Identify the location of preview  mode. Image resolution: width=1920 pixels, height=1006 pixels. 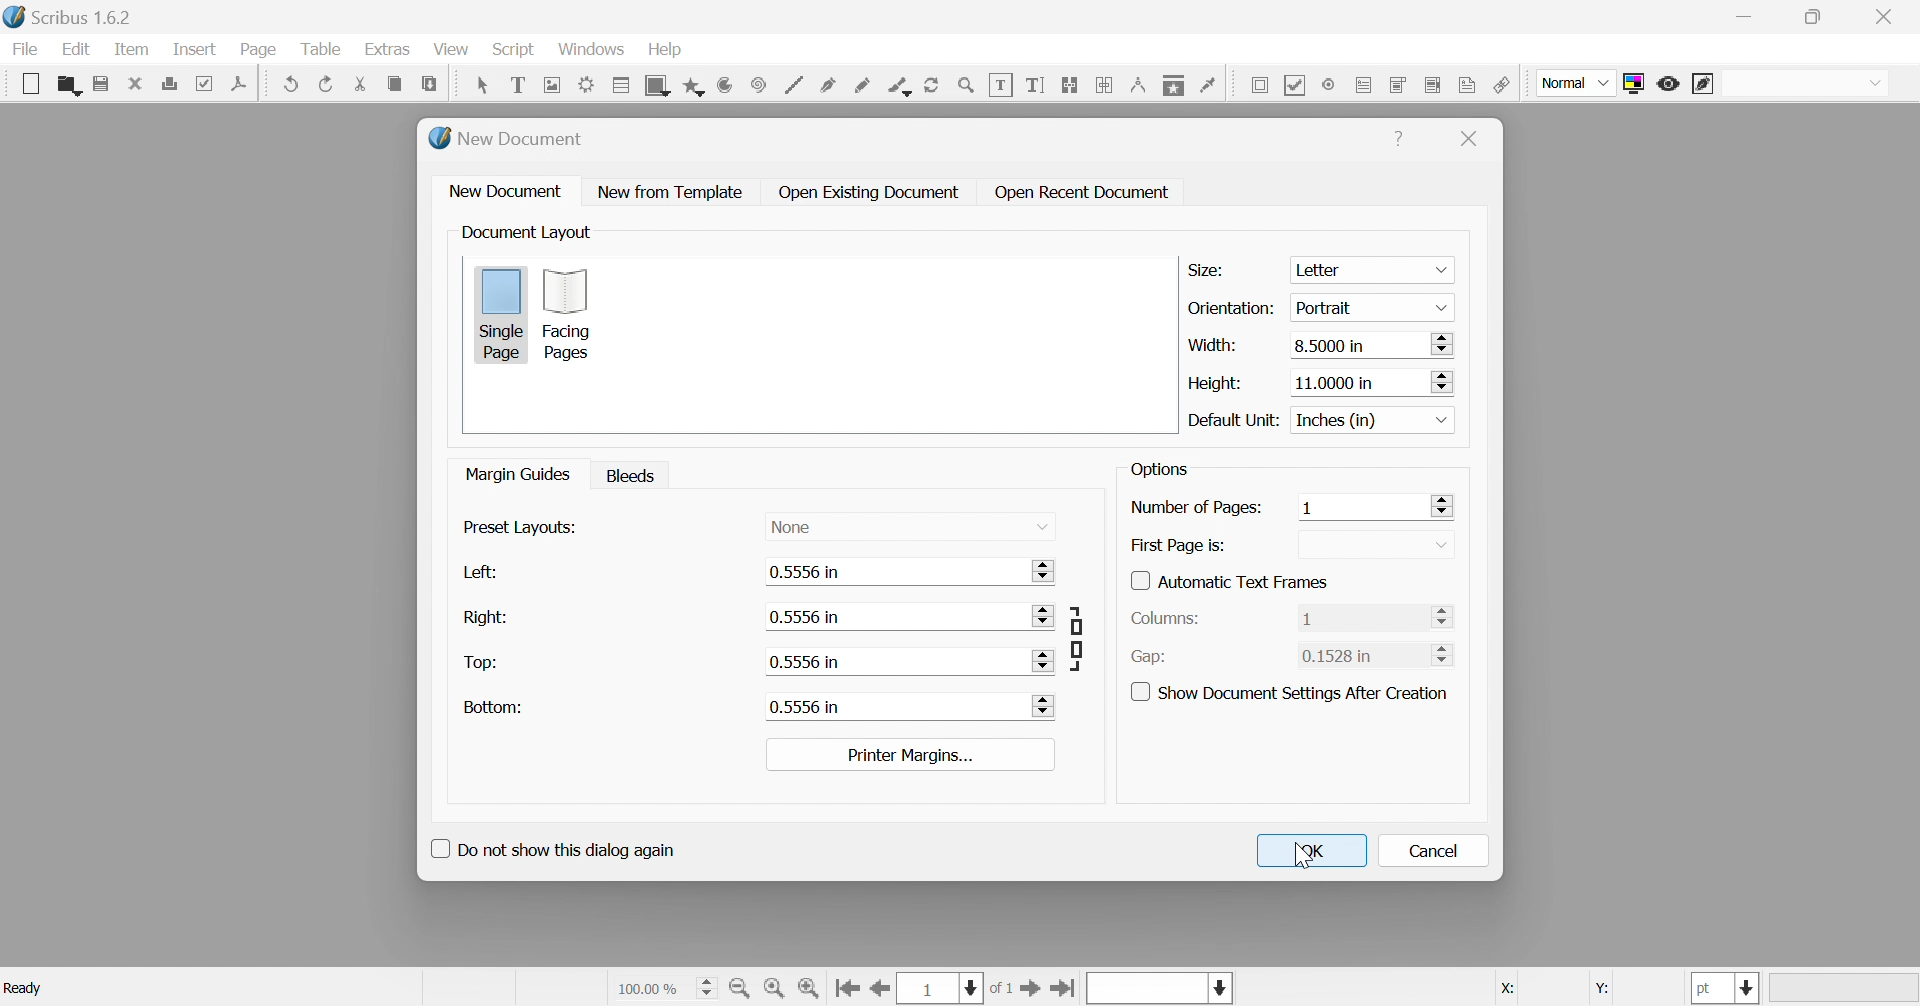
(1669, 84).